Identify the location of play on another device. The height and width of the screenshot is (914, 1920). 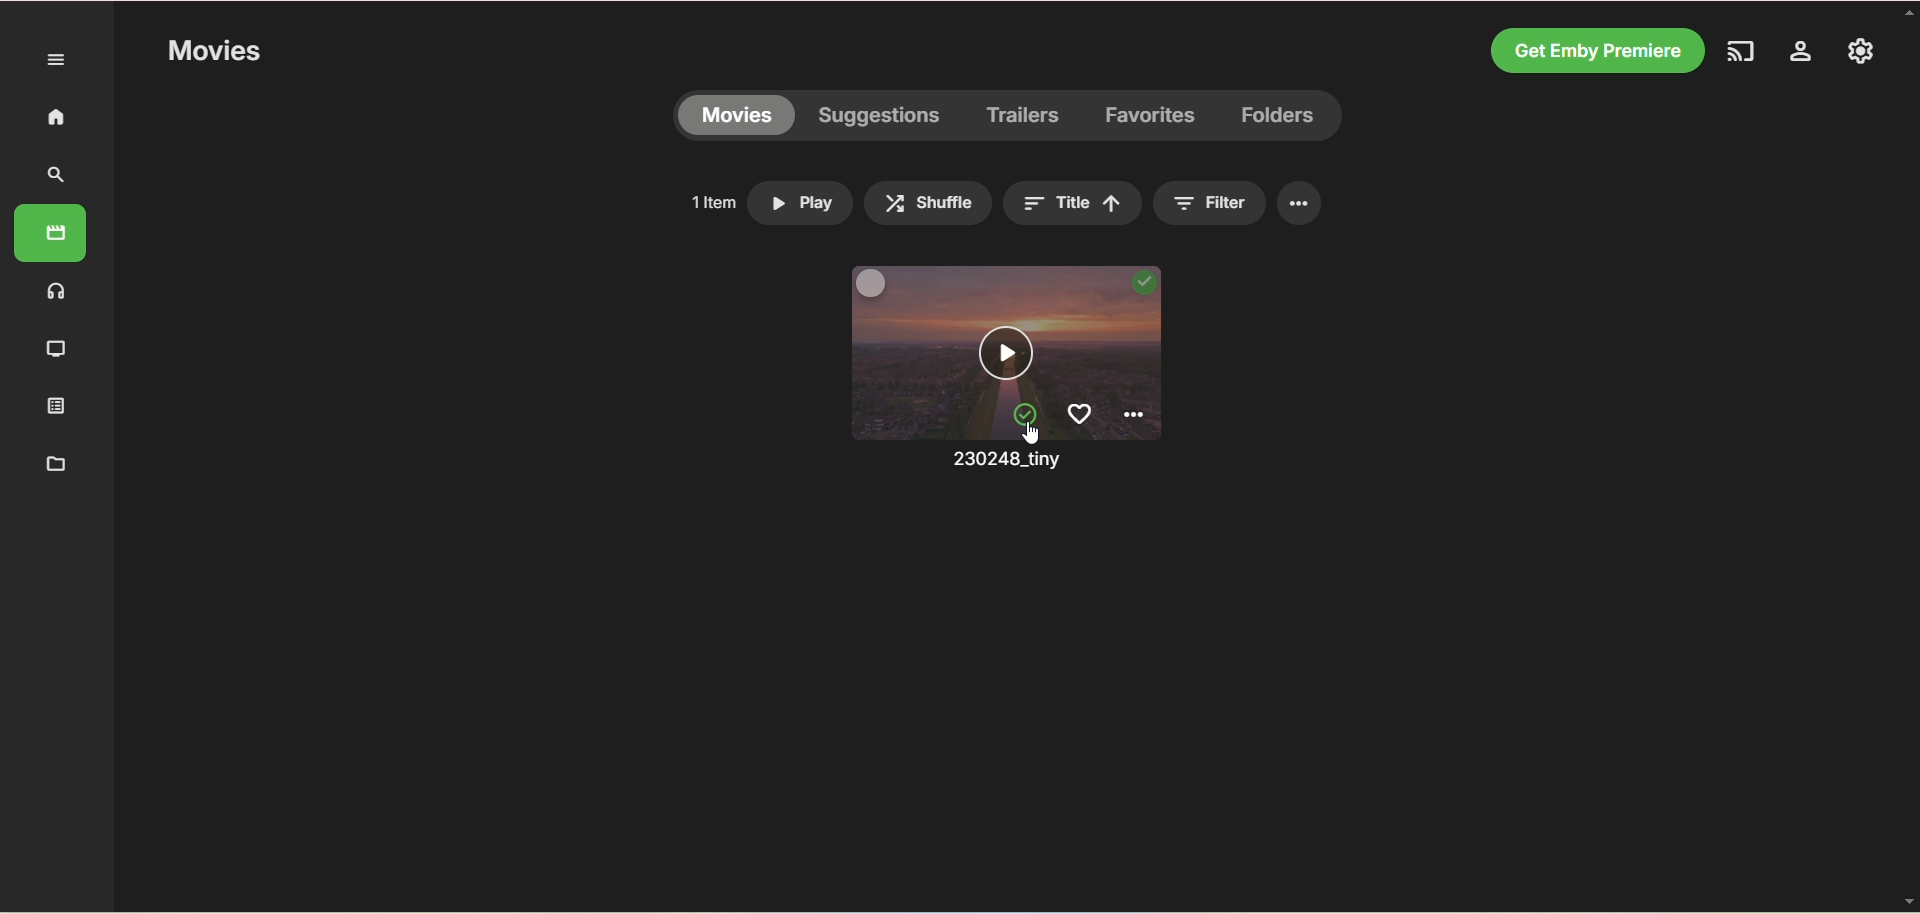
(1738, 50).